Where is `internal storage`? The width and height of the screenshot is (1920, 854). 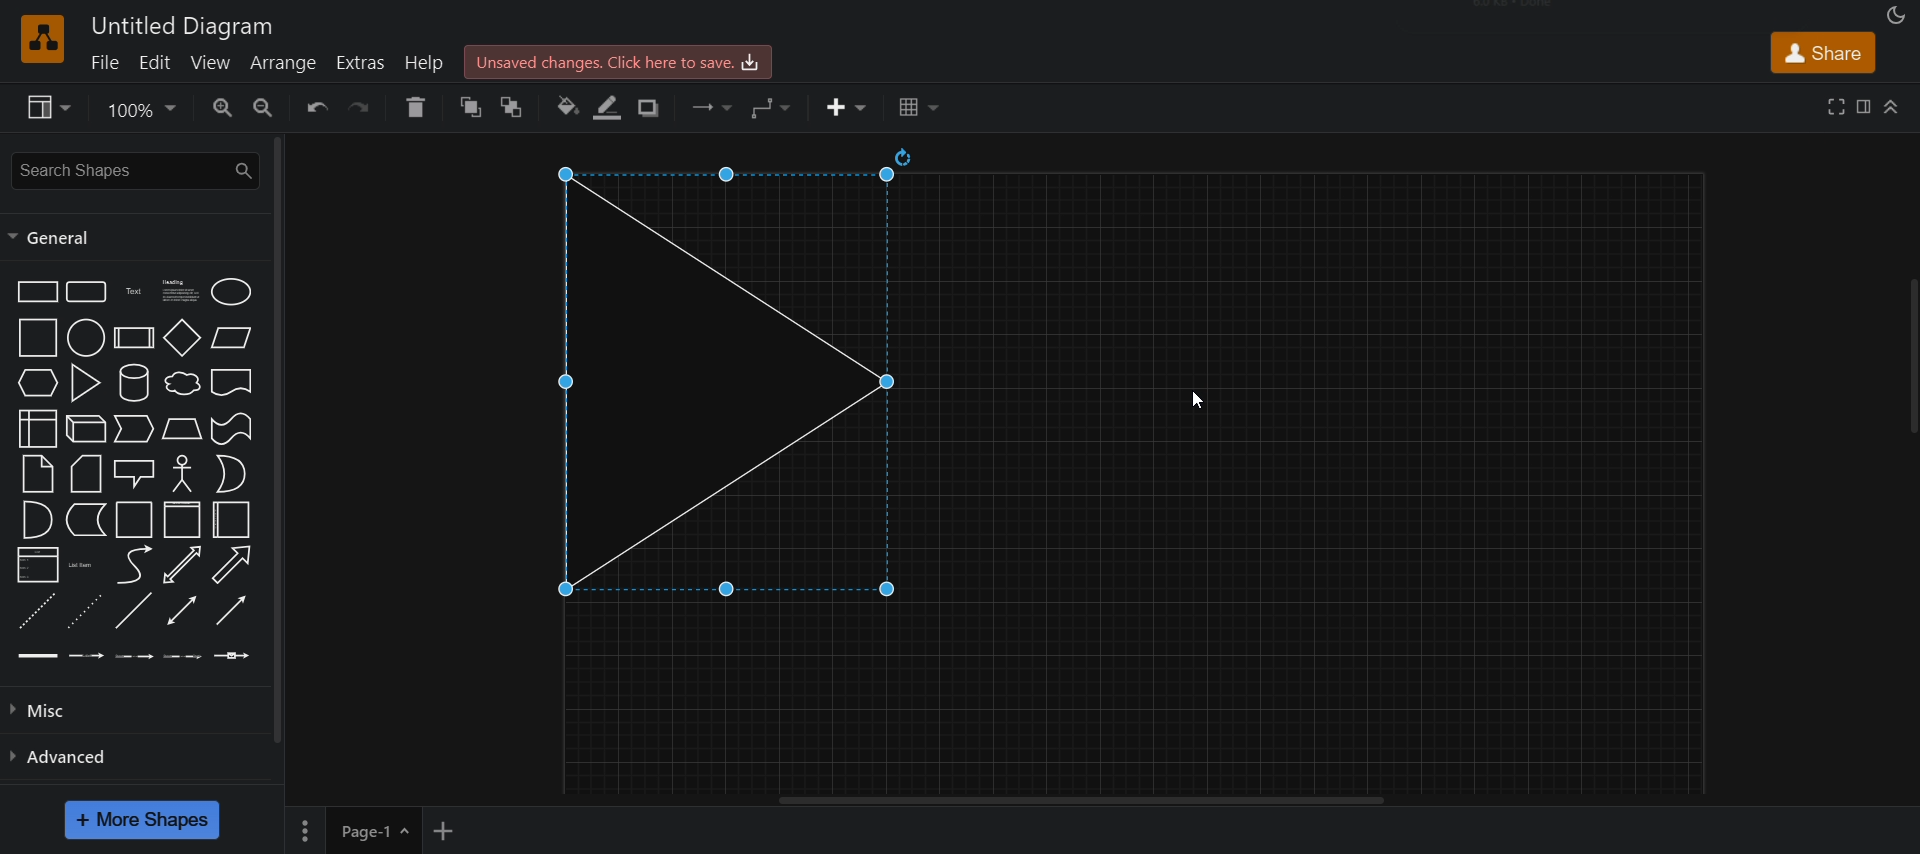
internal storage is located at coordinates (37, 430).